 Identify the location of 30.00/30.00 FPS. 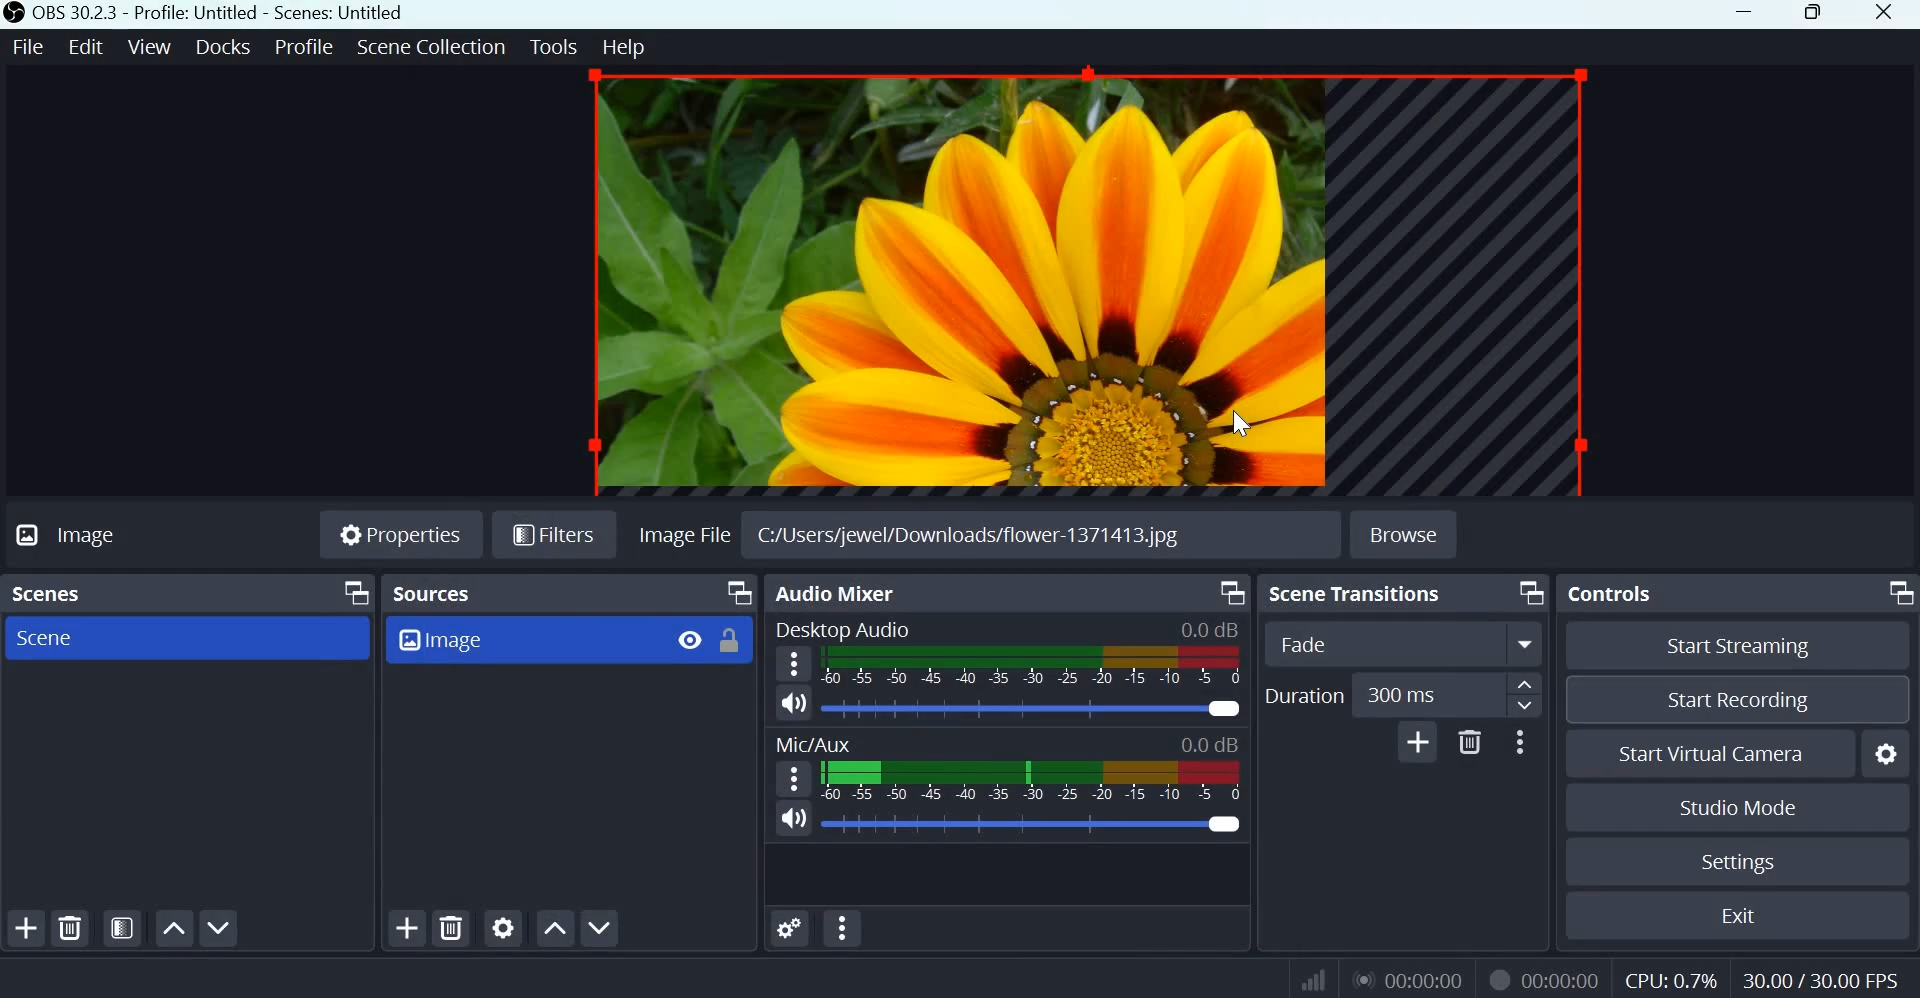
(1827, 977).